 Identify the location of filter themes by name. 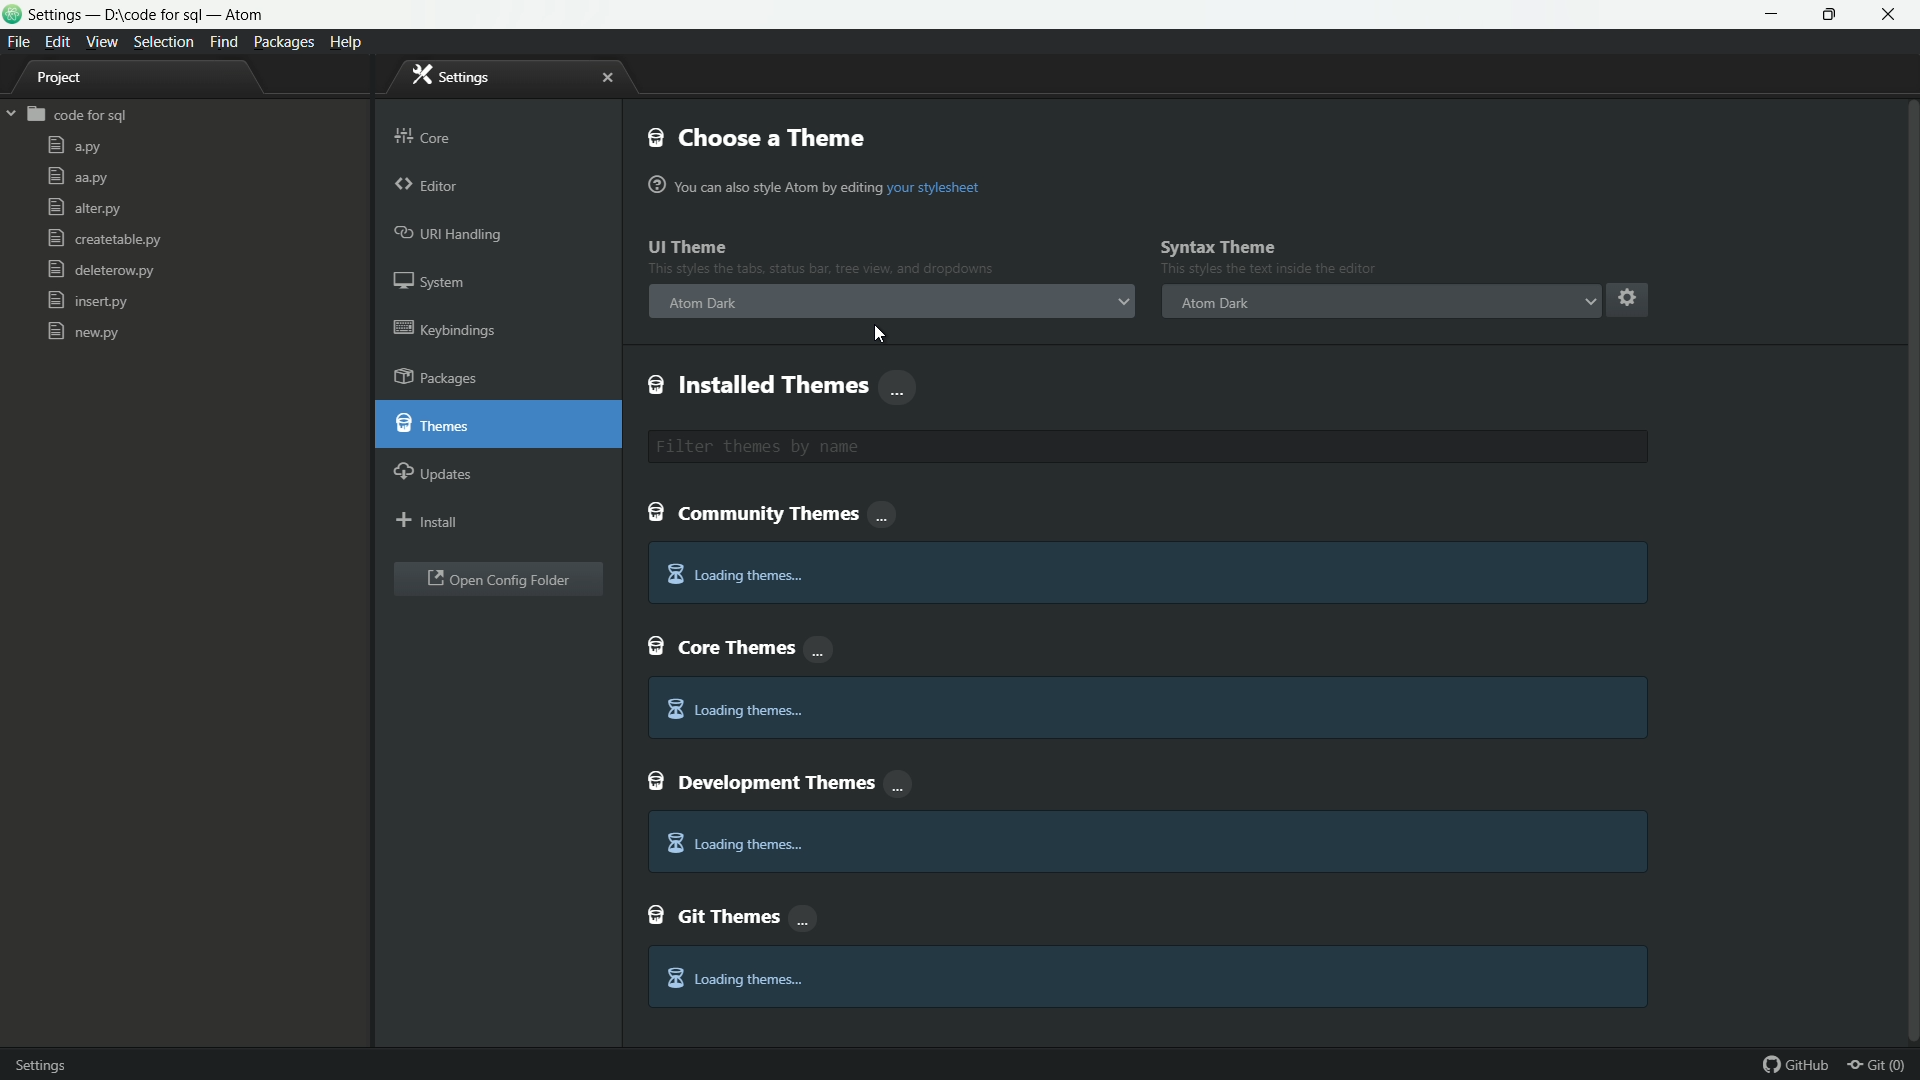
(1148, 447).